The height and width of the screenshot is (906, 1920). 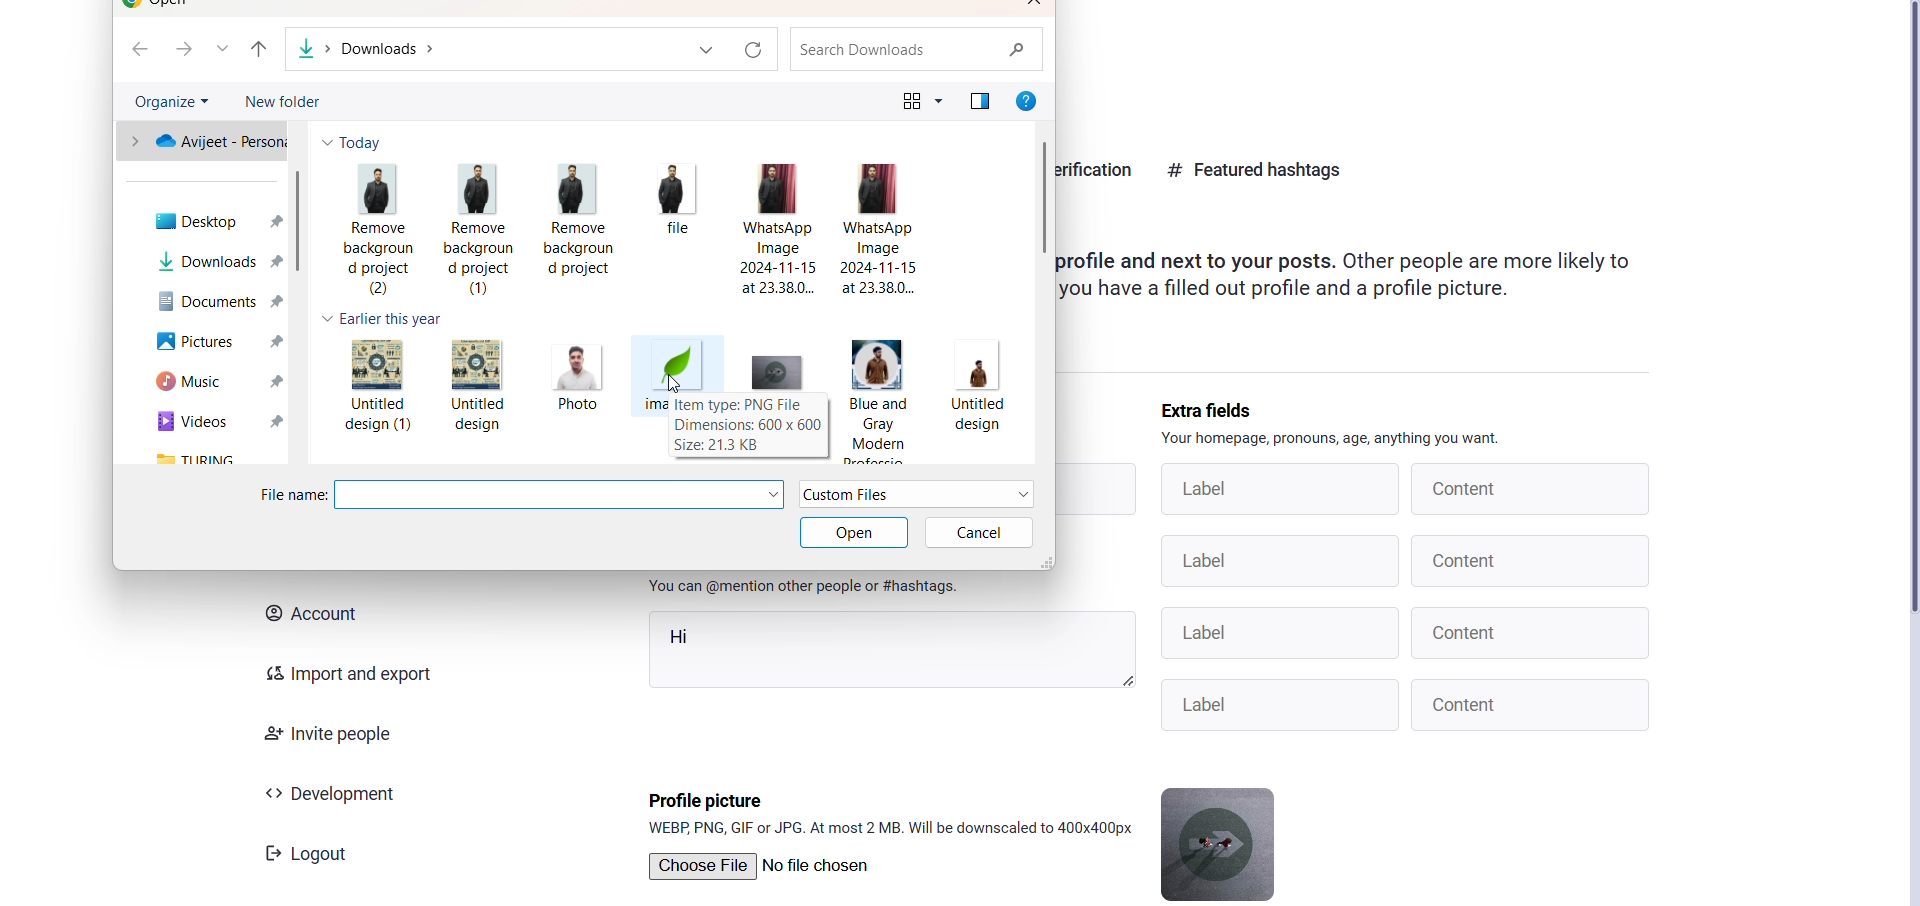 What do you see at coordinates (581, 222) in the screenshot?
I see `Remove background project` at bounding box center [581, 222].